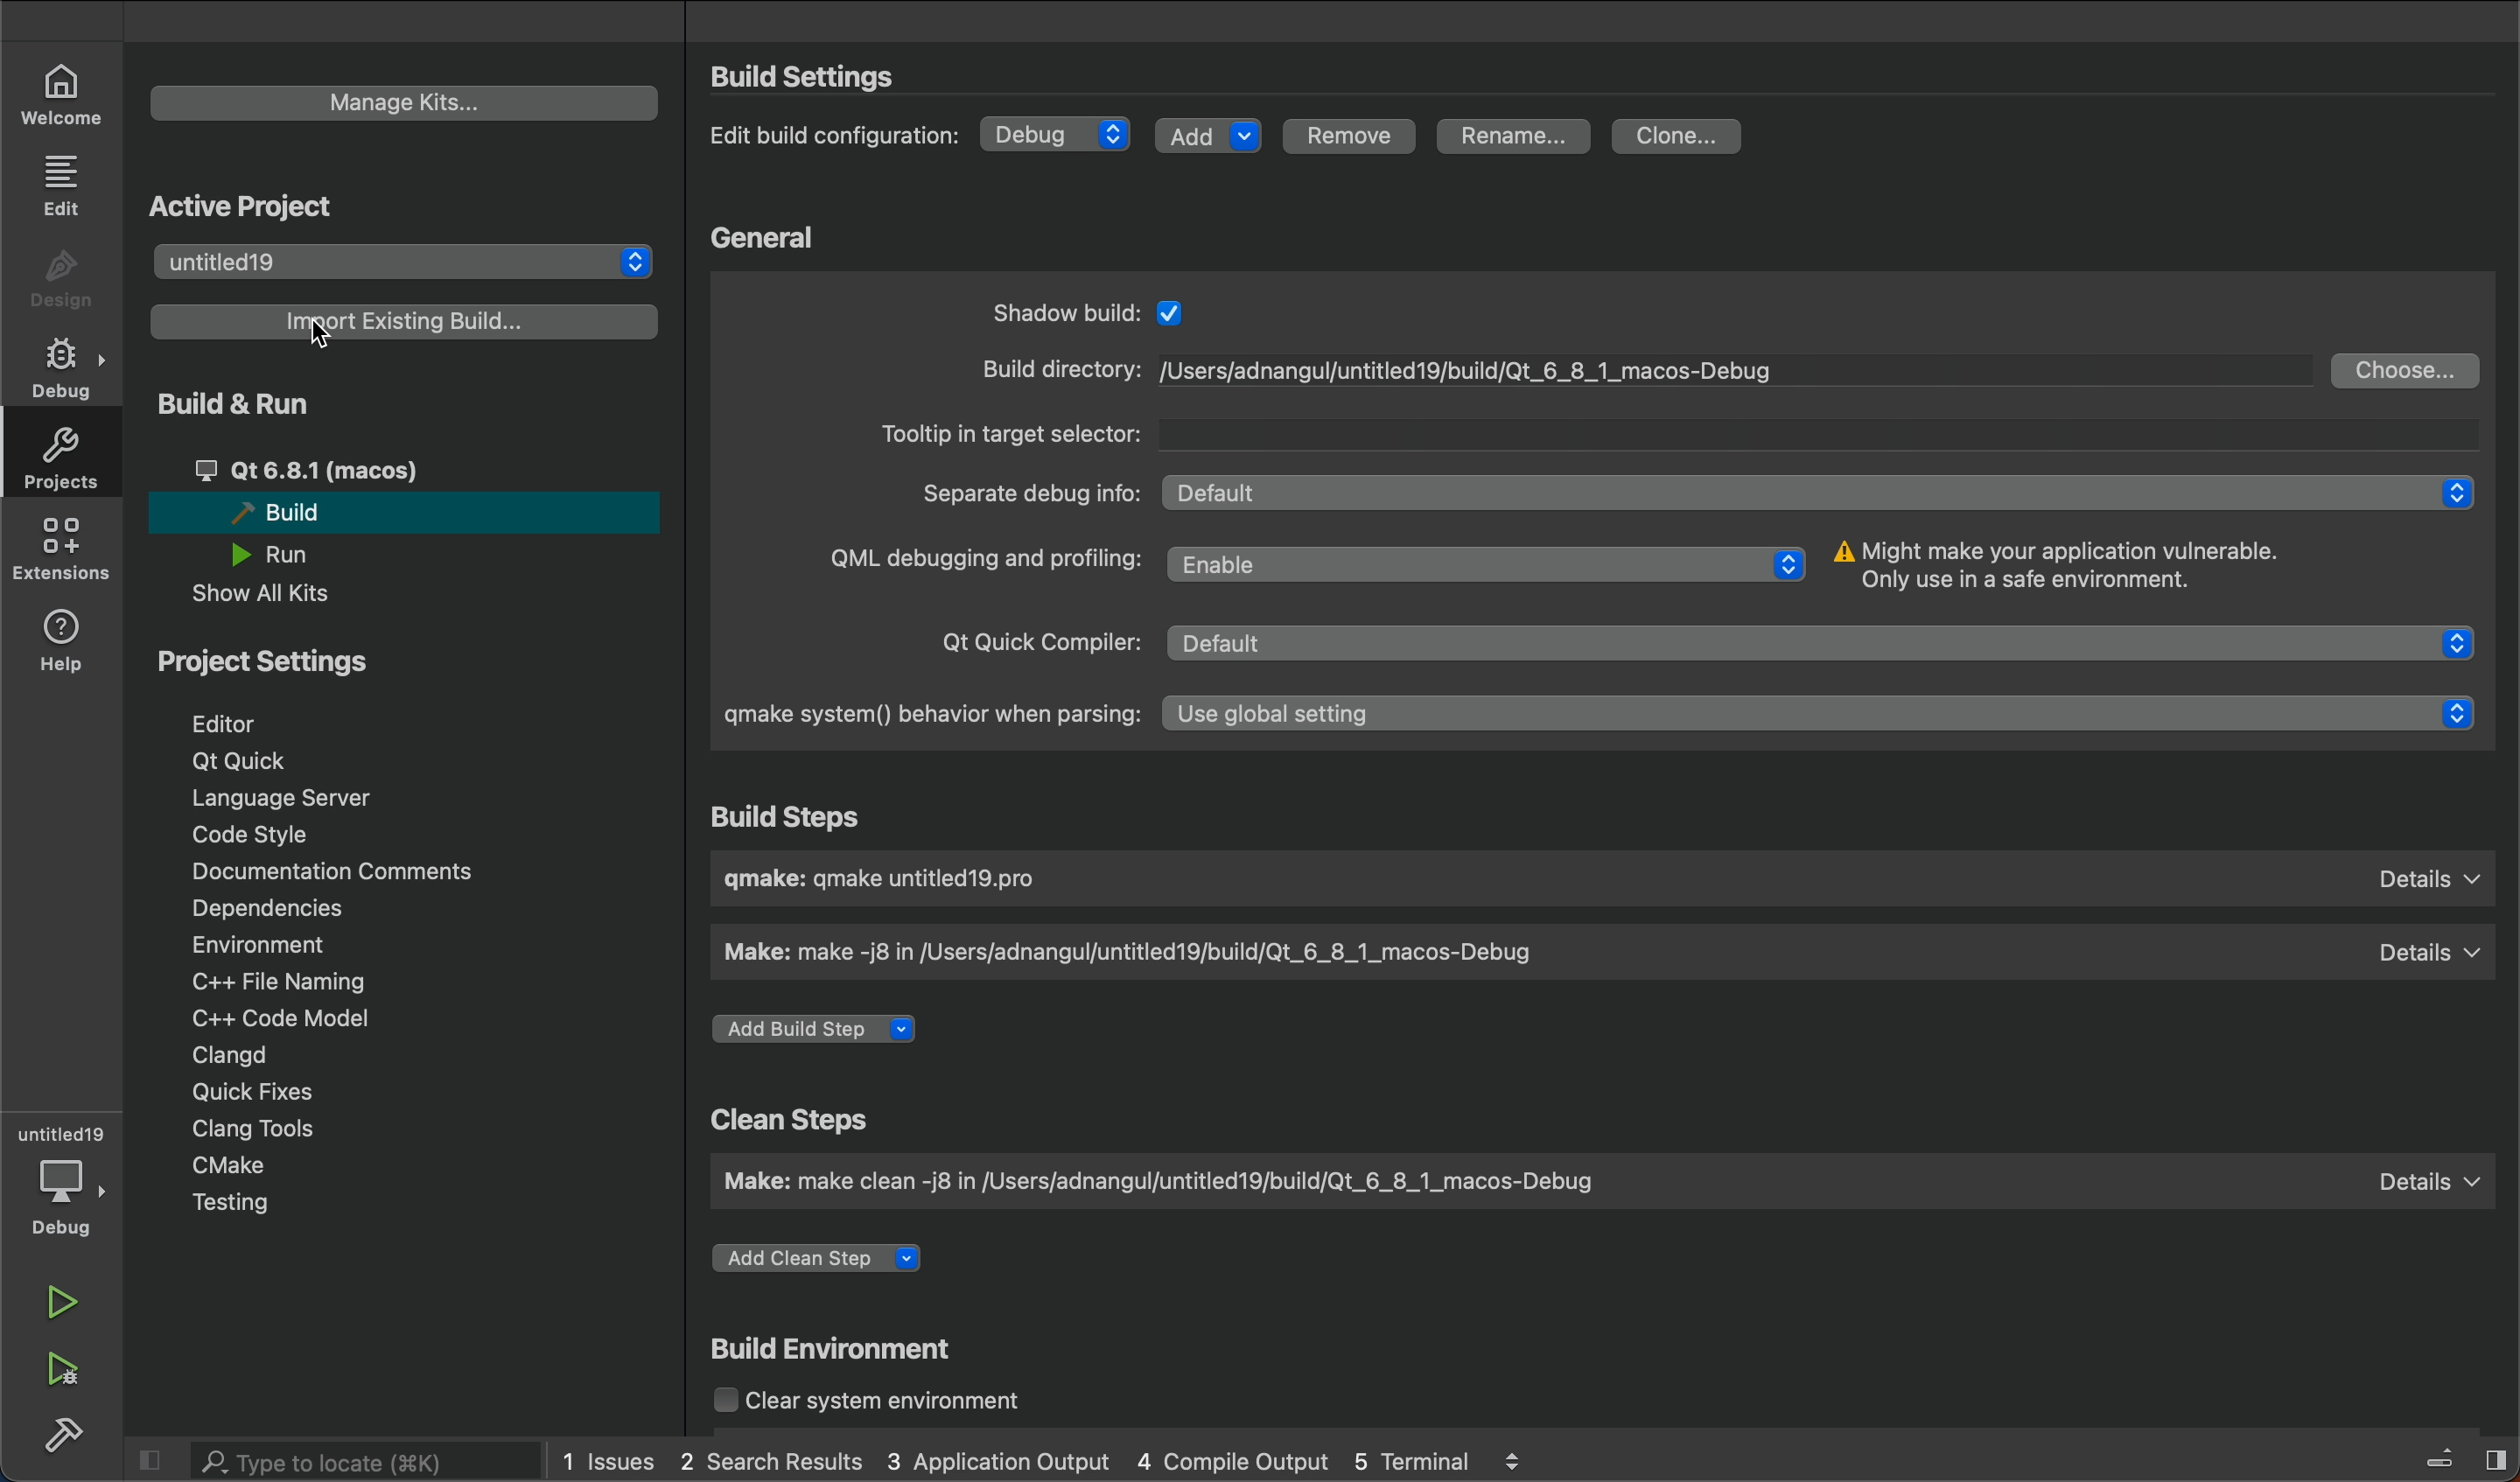 The image size is (2520, 1482). Describe the element at coordinates (401, 262) in the screenshot. I see `untitled` at that location.